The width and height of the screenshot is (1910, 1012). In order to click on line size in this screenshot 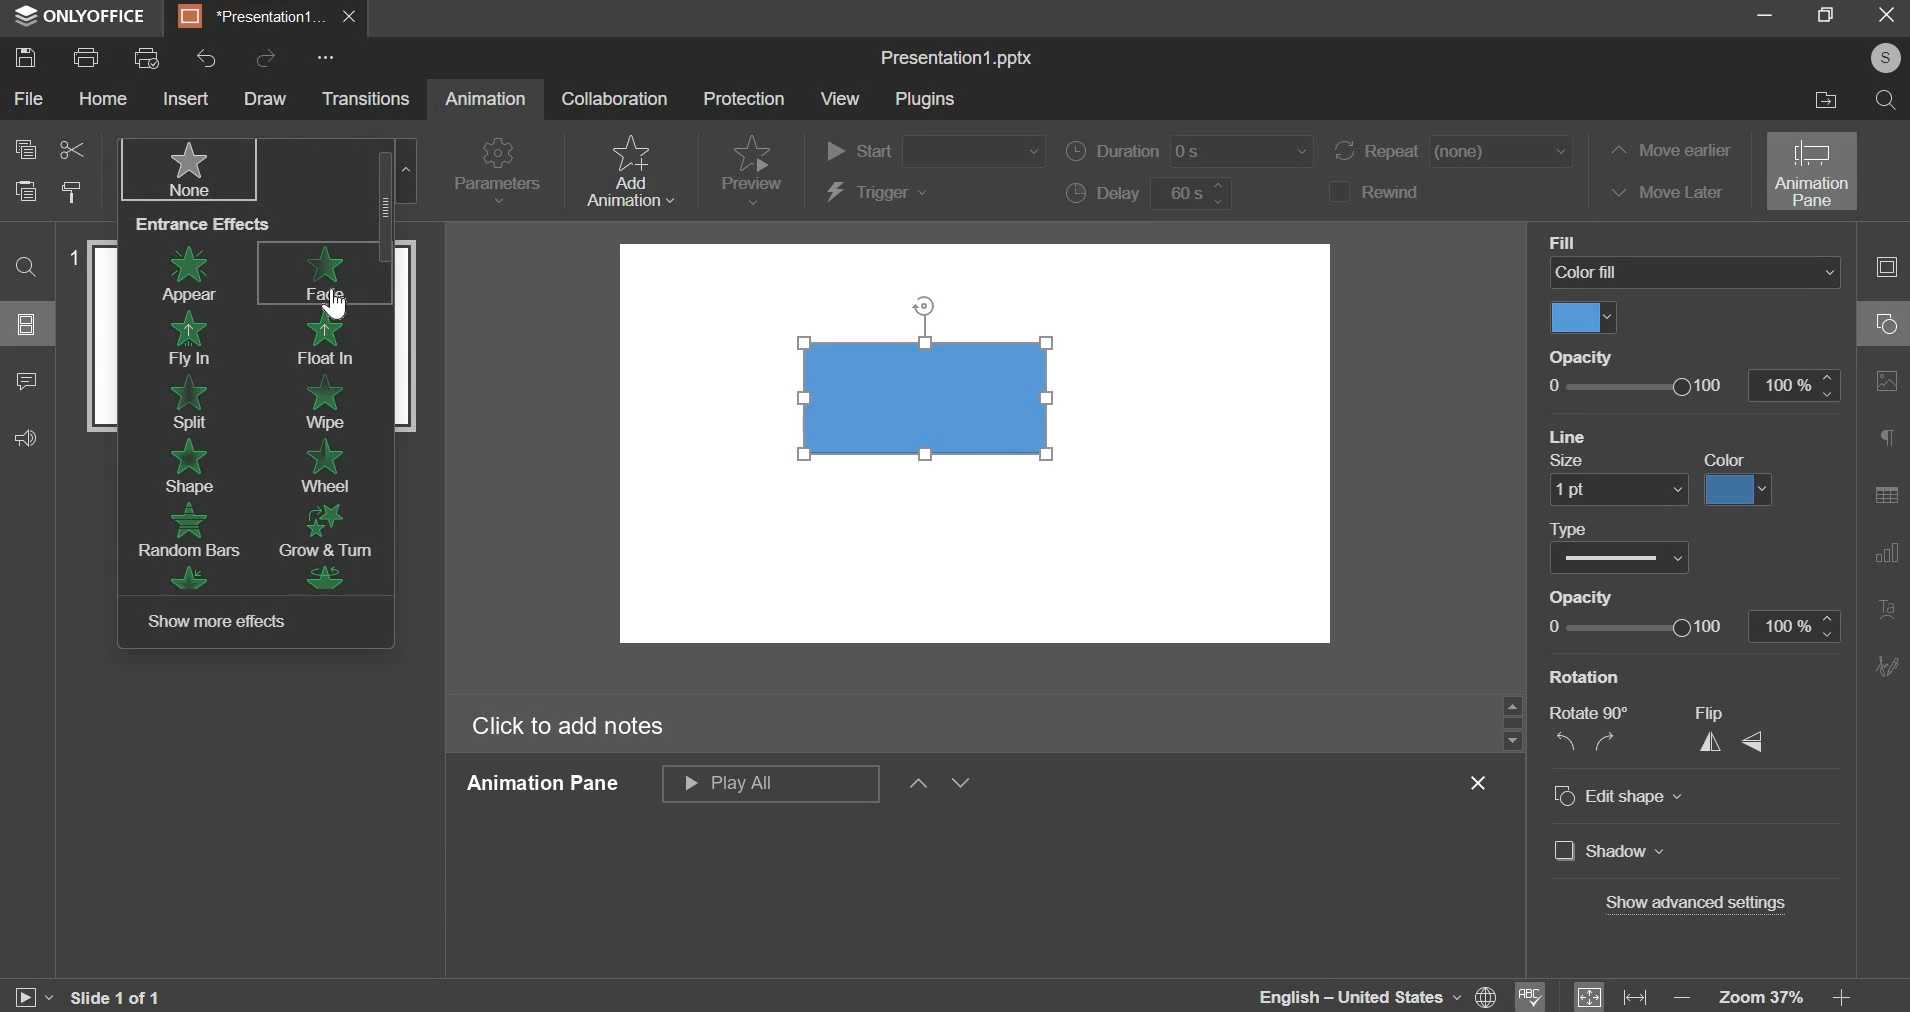, I will do `click(1618, 489)`.